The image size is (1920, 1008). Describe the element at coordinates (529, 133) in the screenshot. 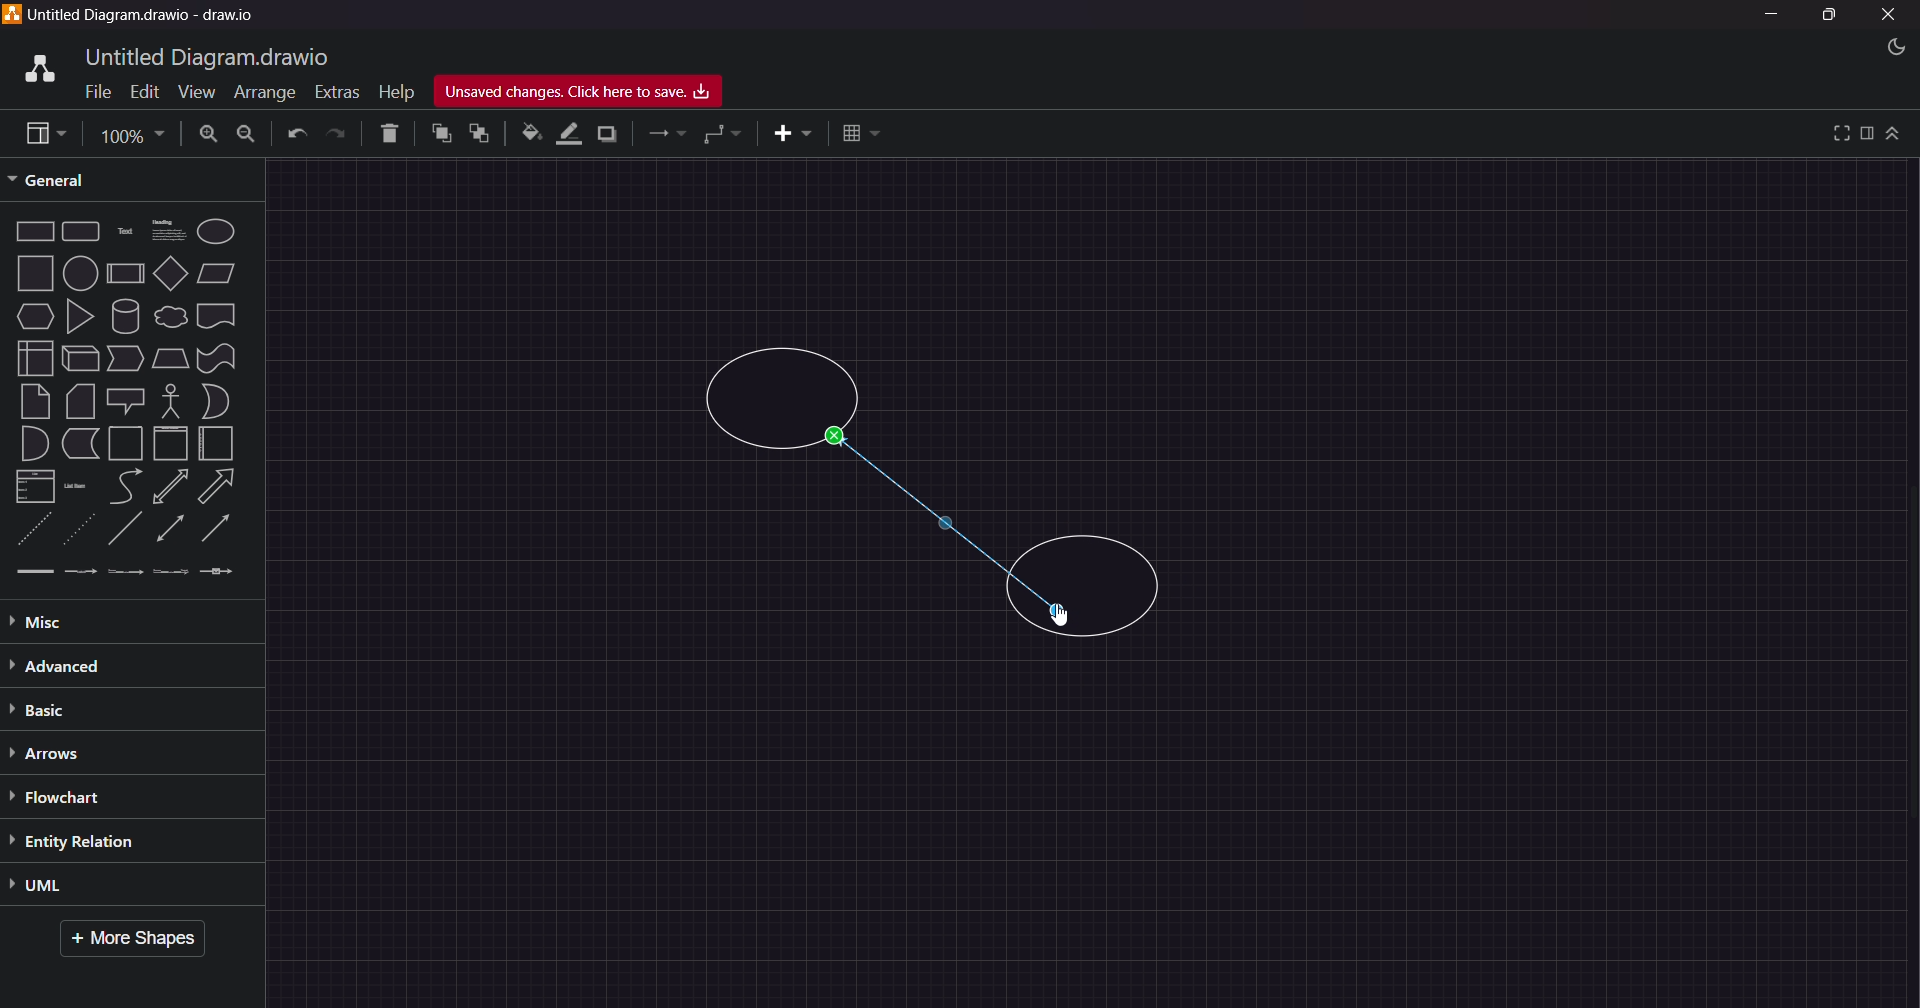

I see `fill color` at that location.